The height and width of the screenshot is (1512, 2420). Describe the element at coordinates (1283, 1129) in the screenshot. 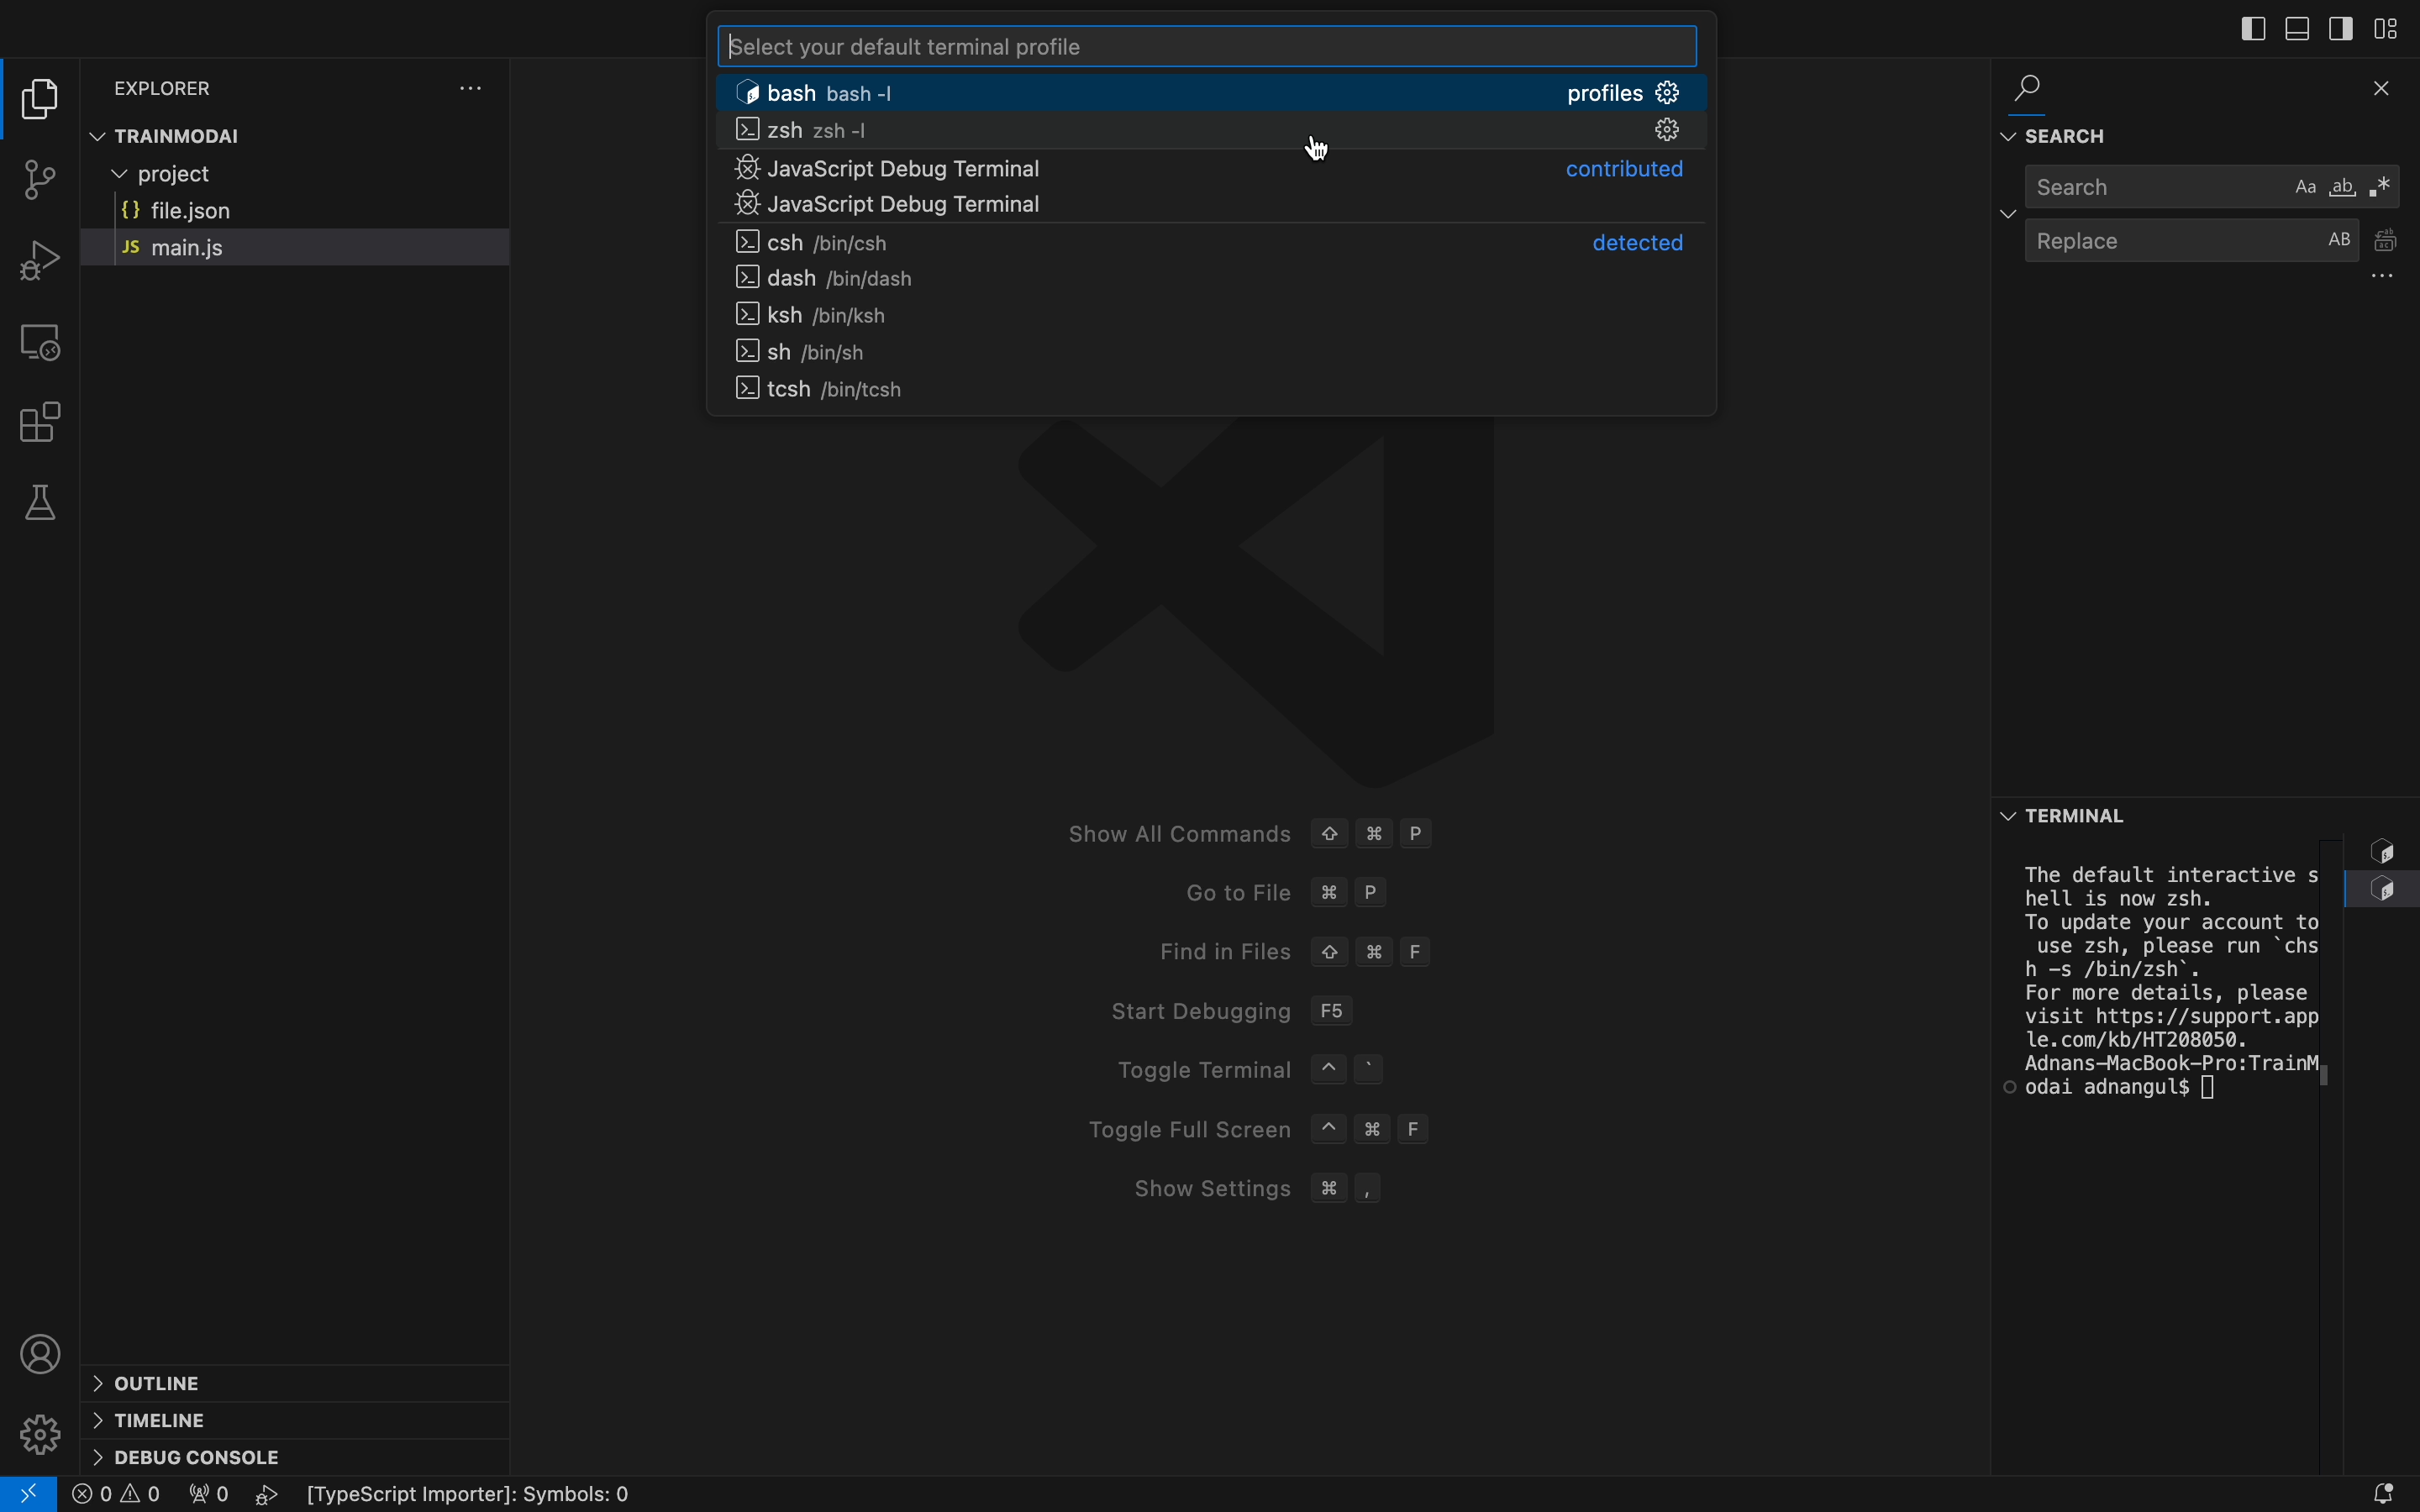

I see `Toggle full Screen` at that location.